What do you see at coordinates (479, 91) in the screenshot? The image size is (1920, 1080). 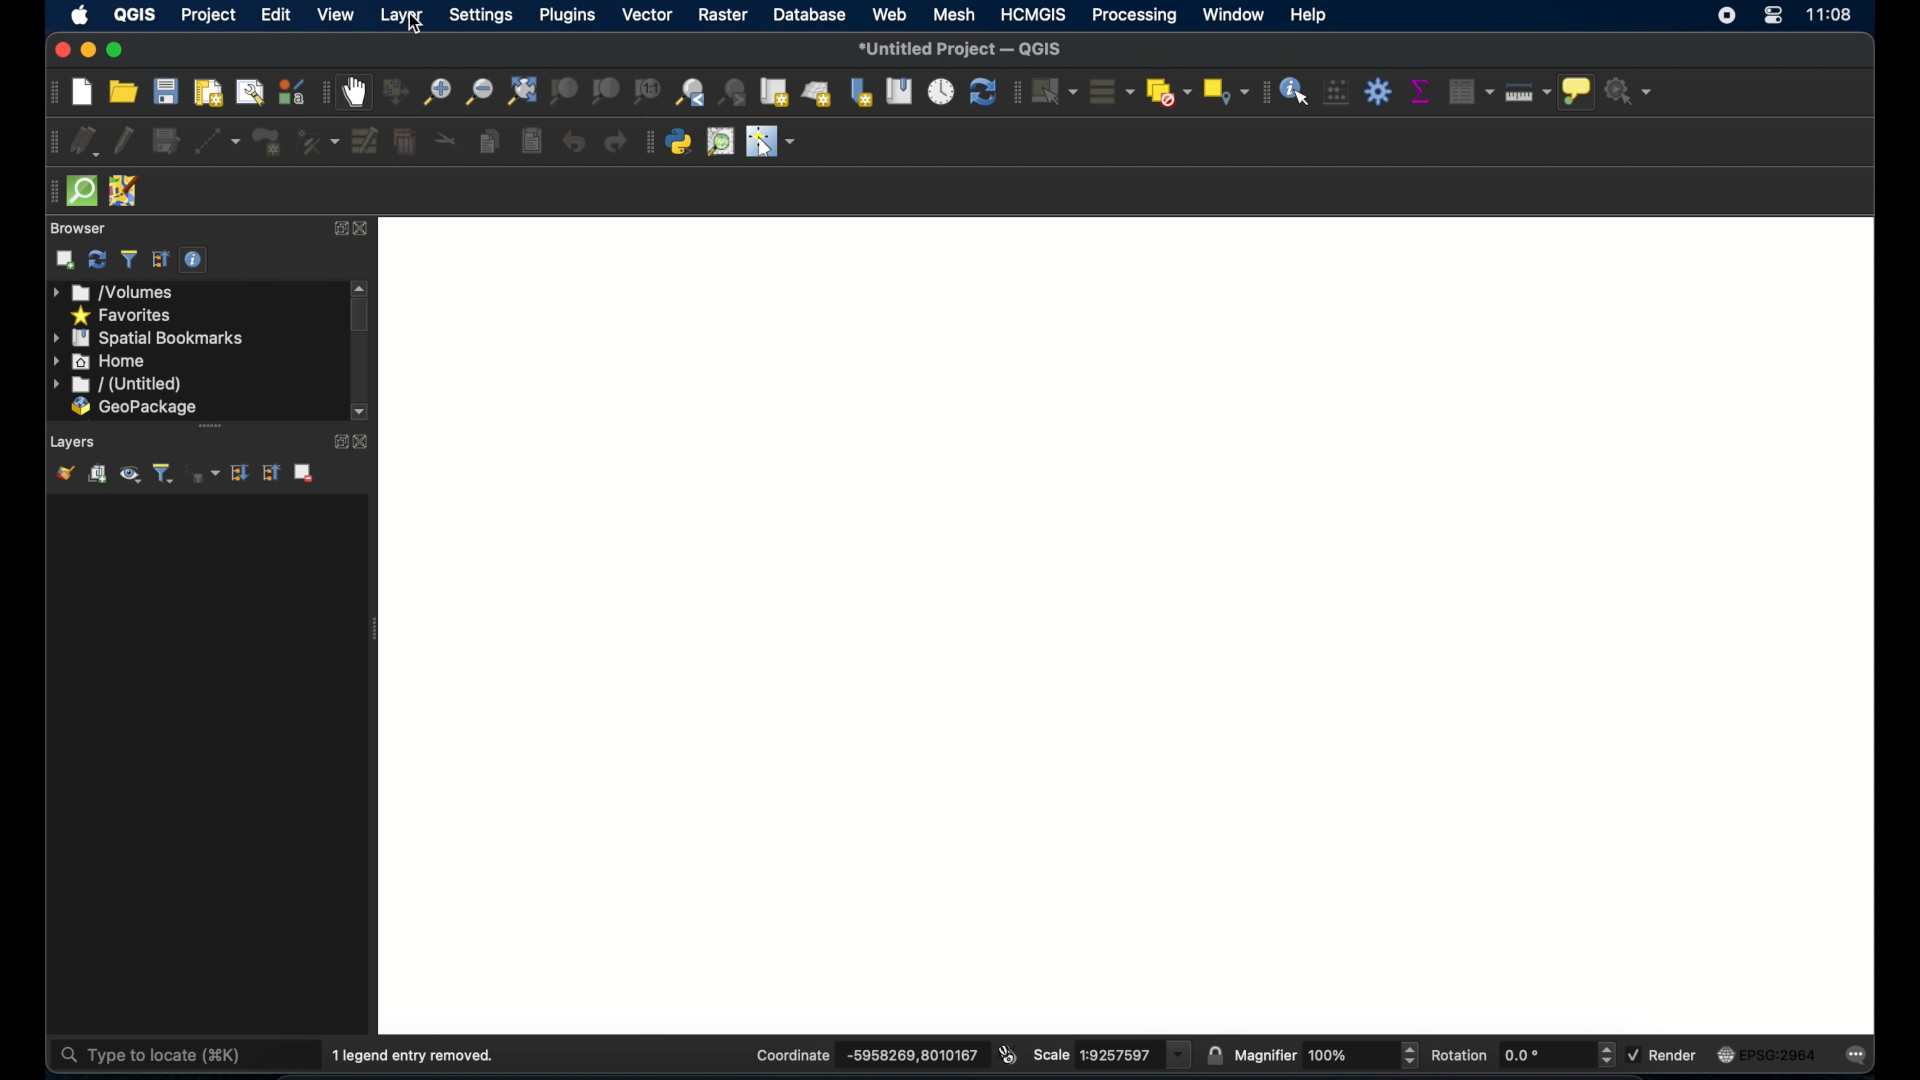 I see `zoom out` at bounding box center [479, 91].